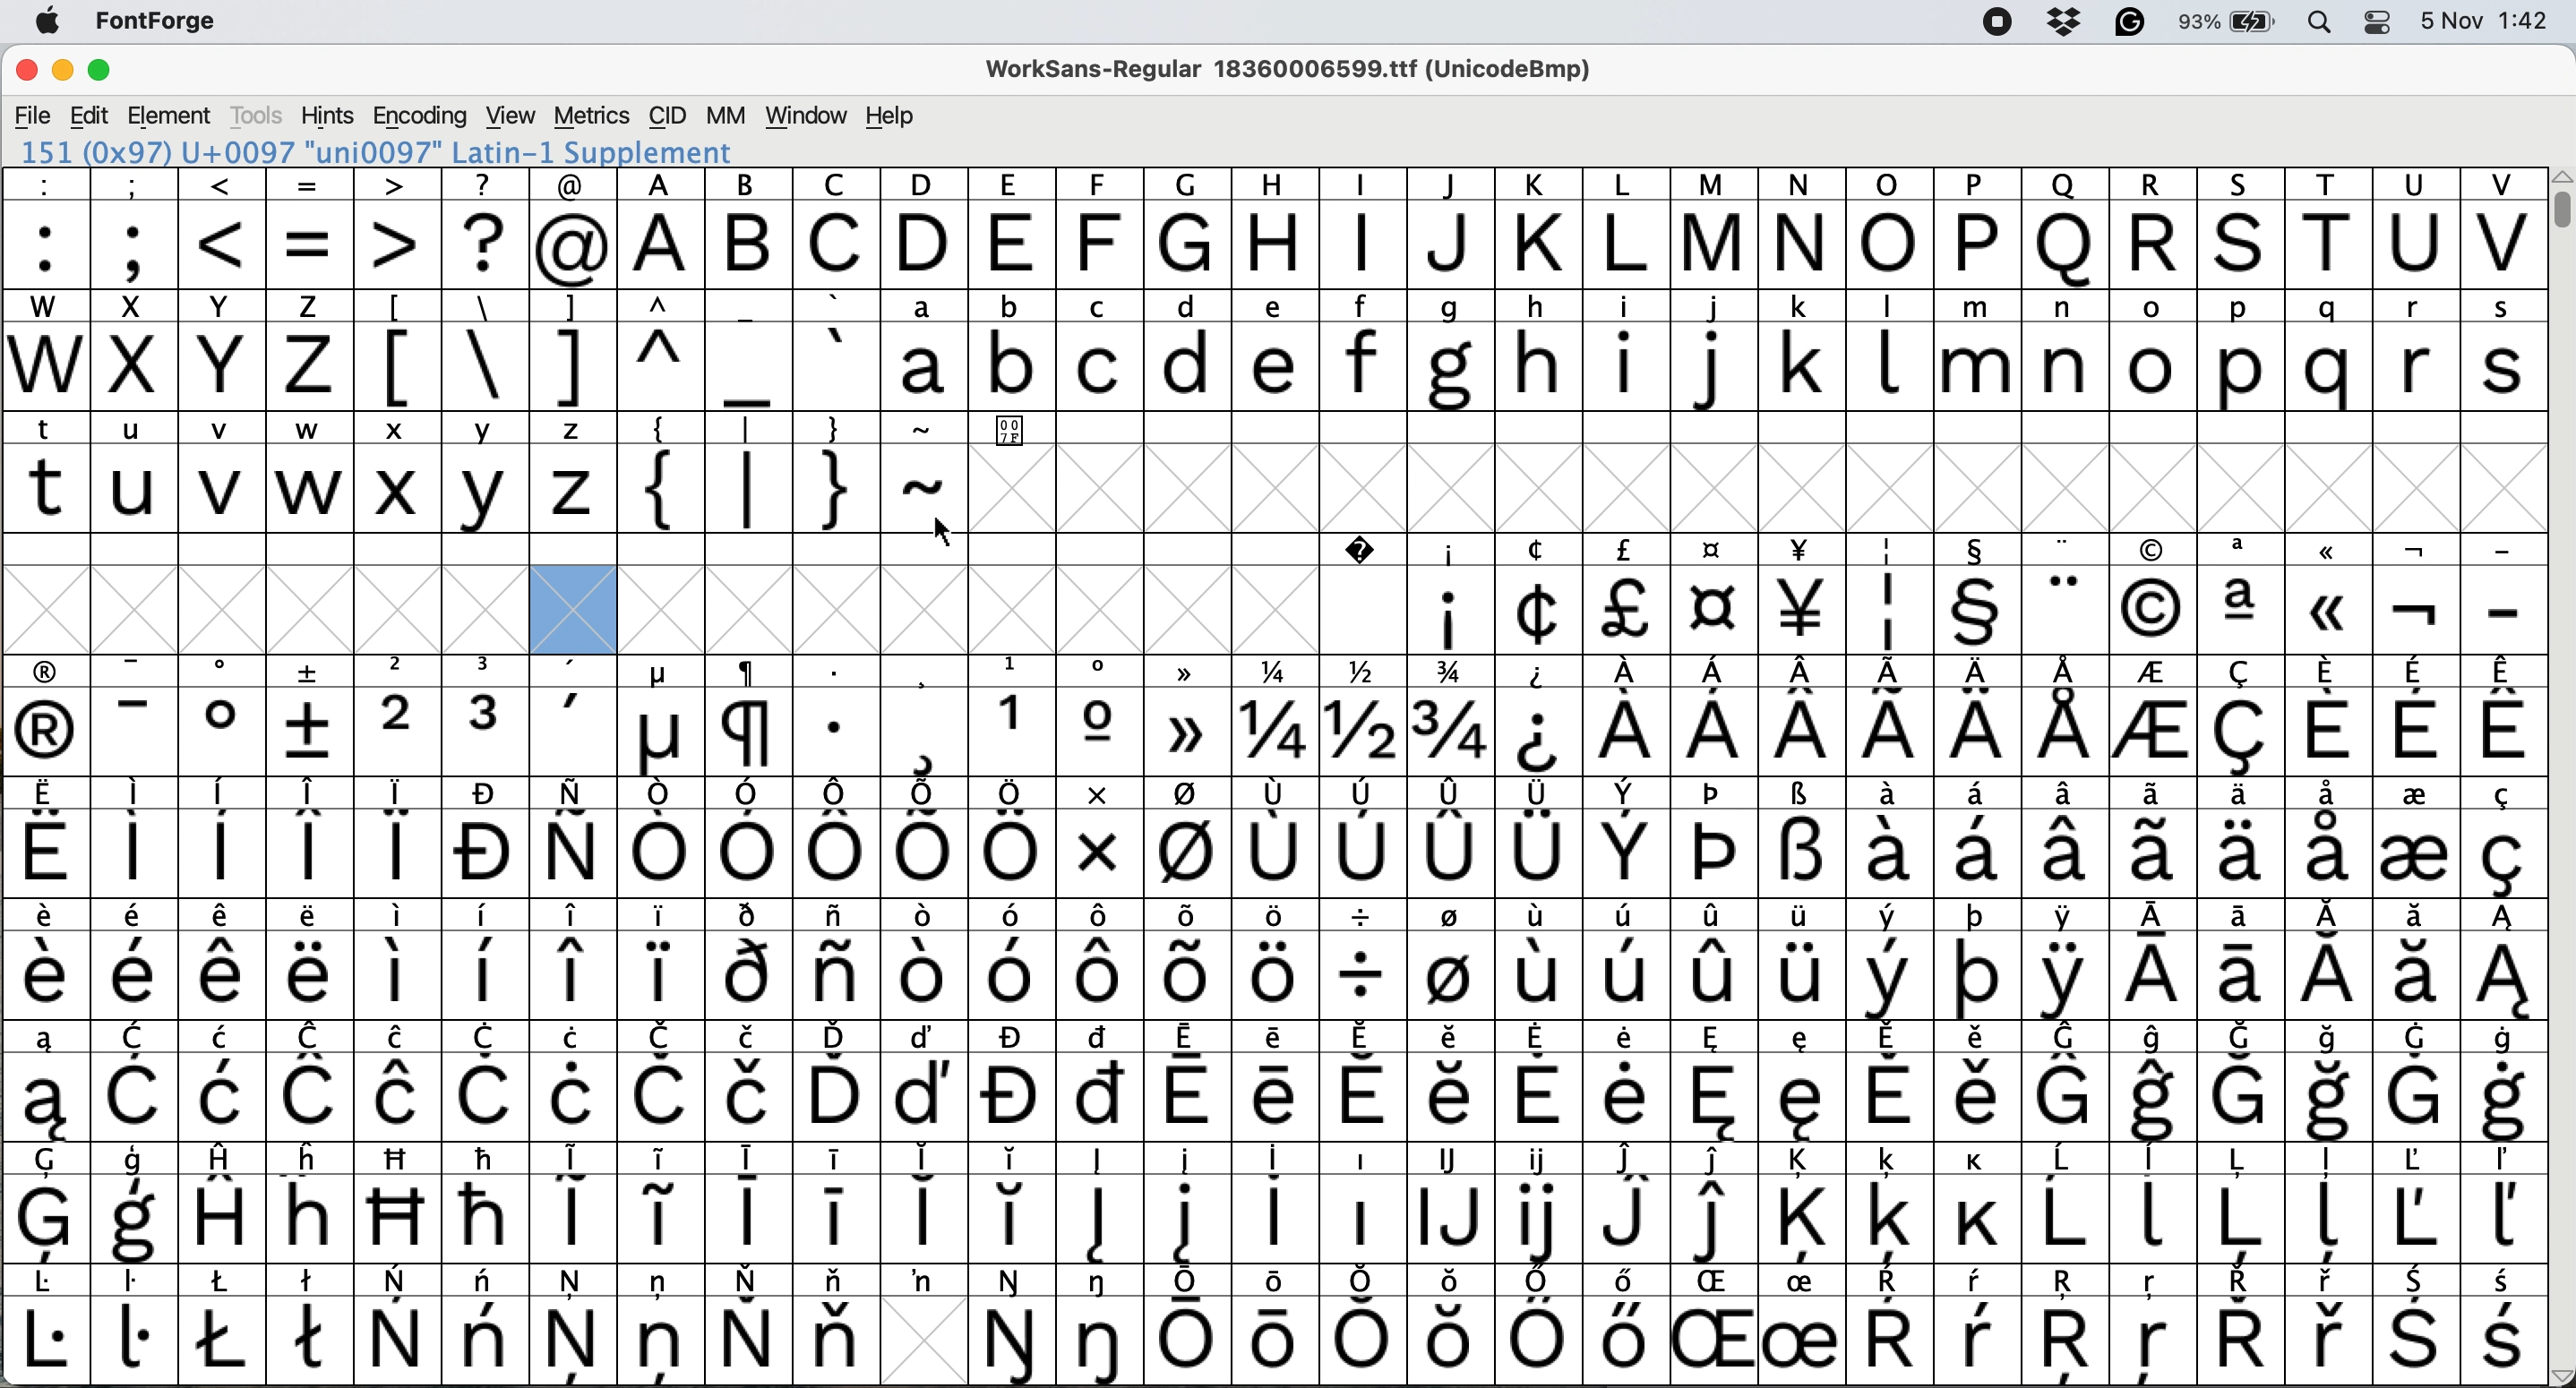 This screenshot has width=2576, height=1388. Describe the element at coordinates (313, 1201) in the screenshot. I see `` at that location.